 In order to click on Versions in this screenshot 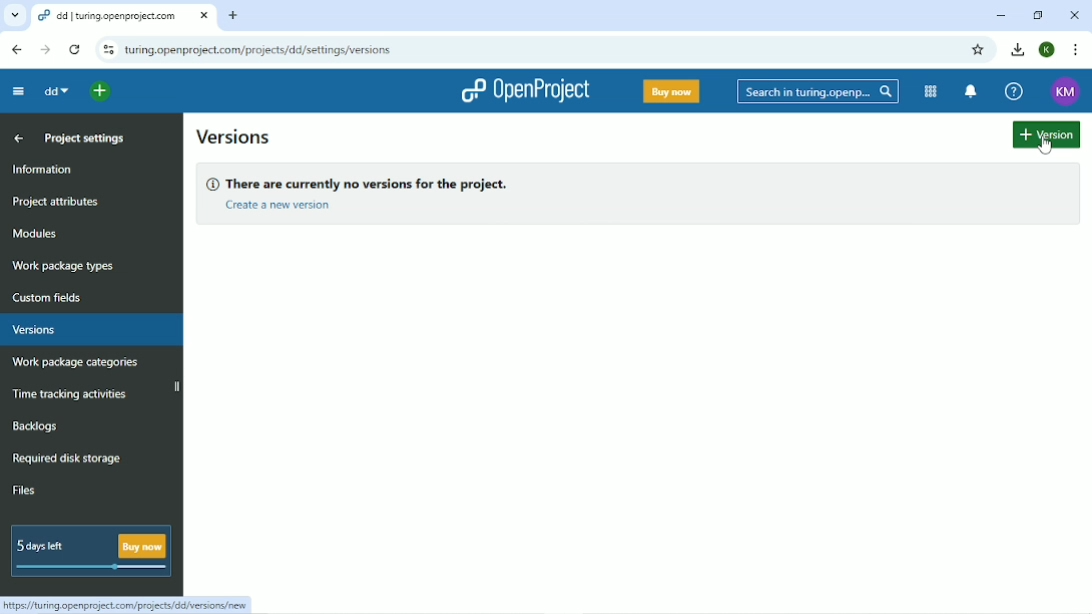, I will do `click(33, 330)`.